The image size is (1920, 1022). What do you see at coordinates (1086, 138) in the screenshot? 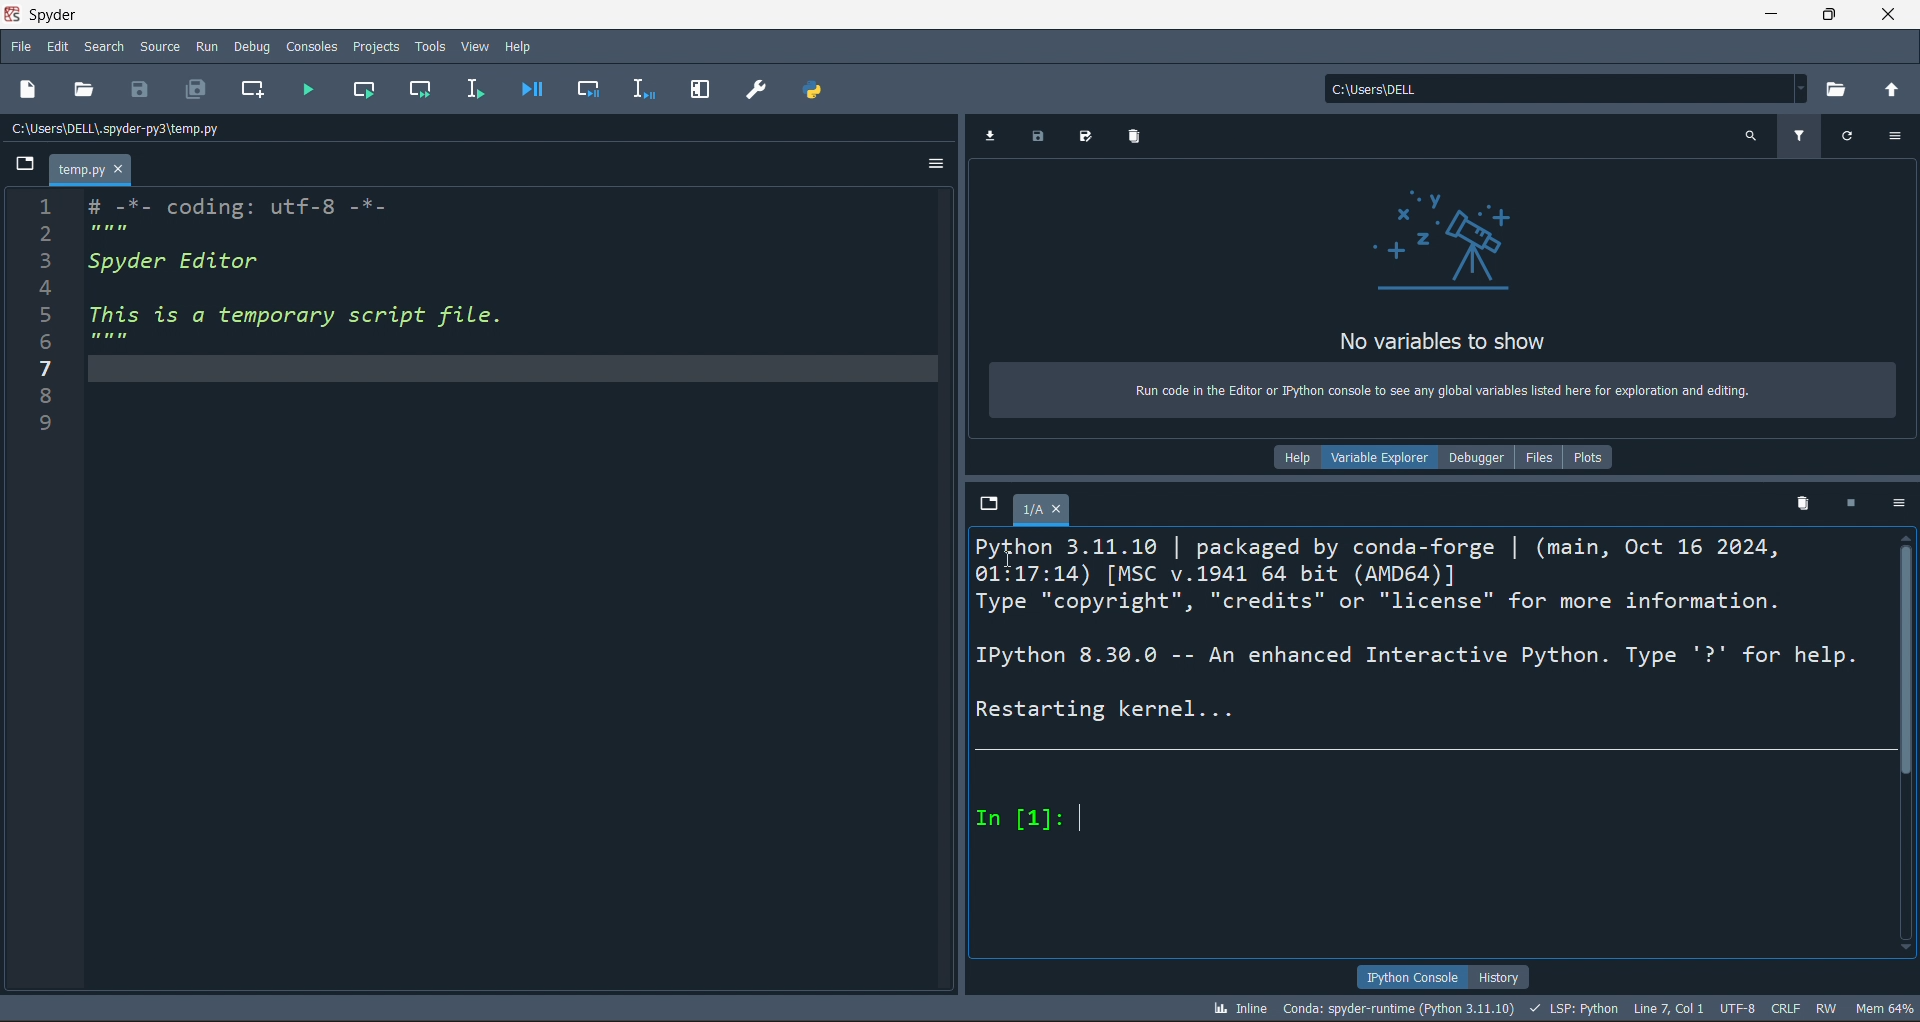
I see `save` at bounding box center [1086, 138].